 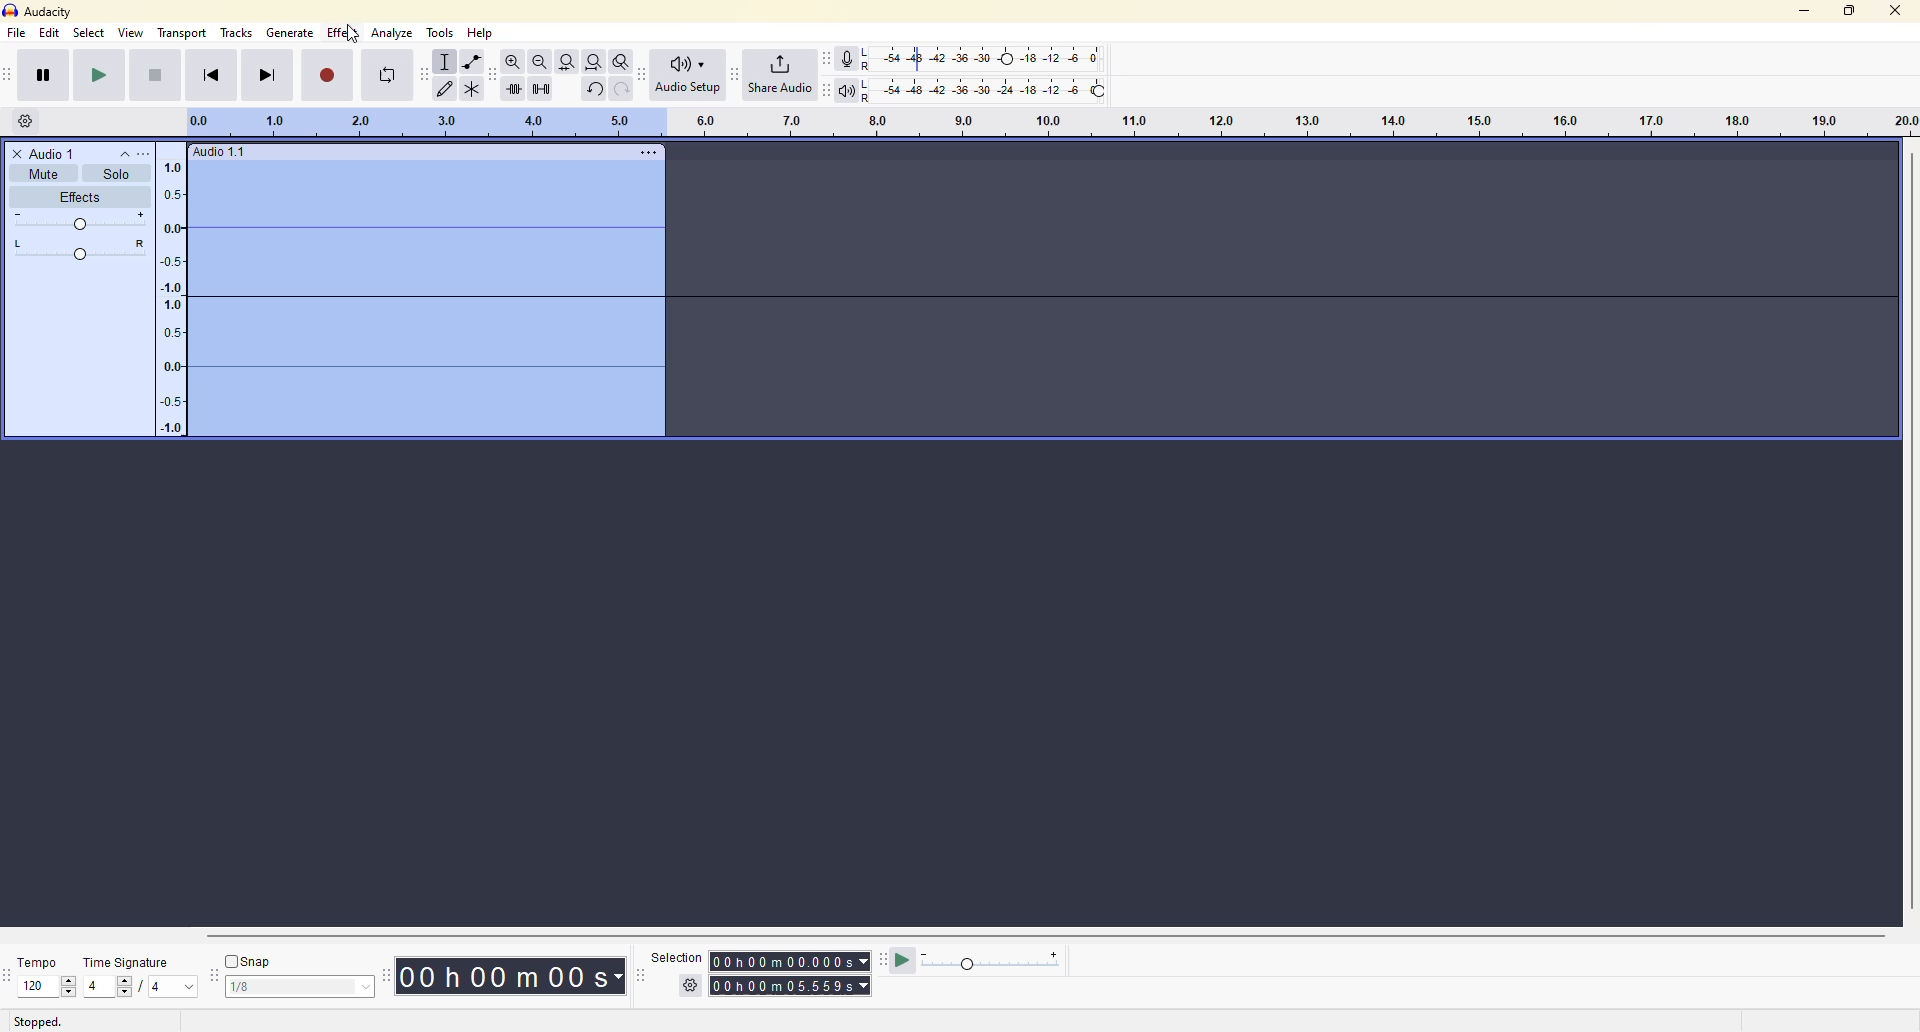 I want to click on selection toolbar, so click(x=637, y=976).